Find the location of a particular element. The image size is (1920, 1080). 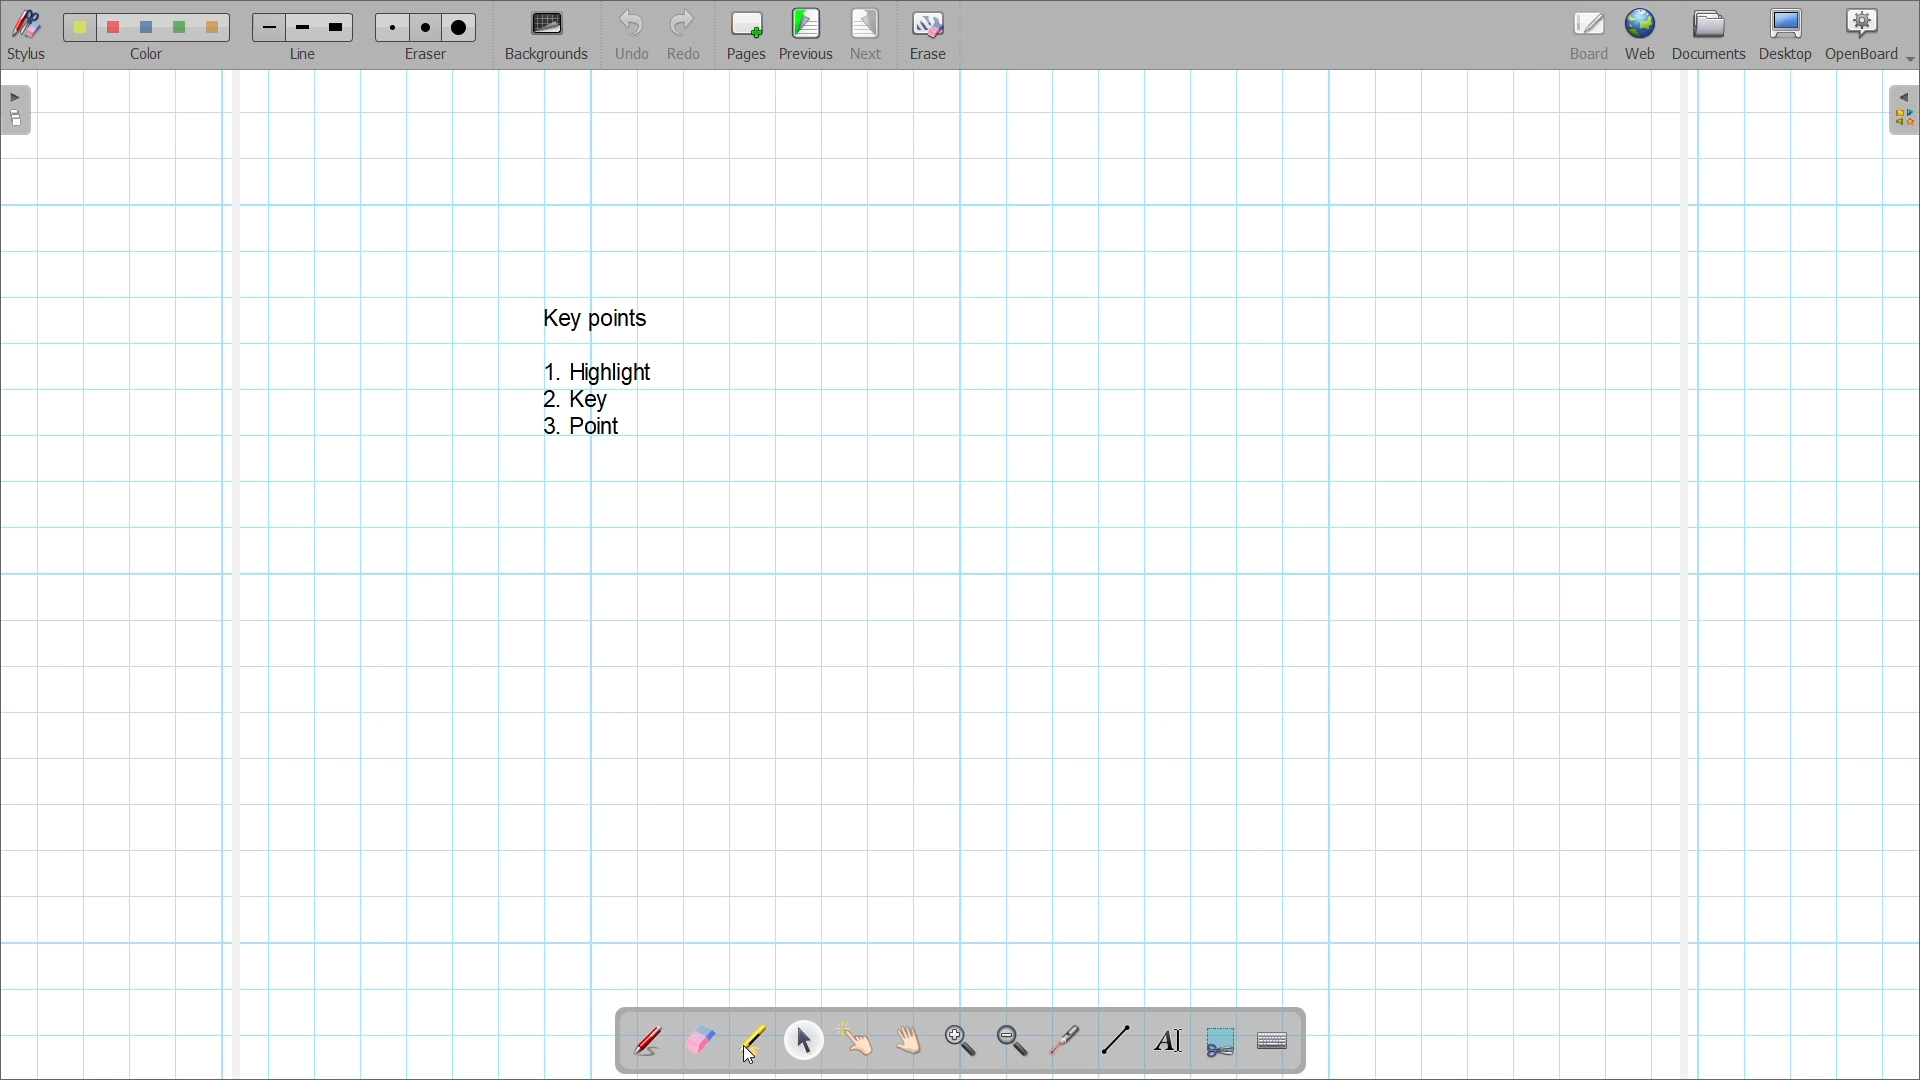

Highlight is located at coordinates (752, 1040).